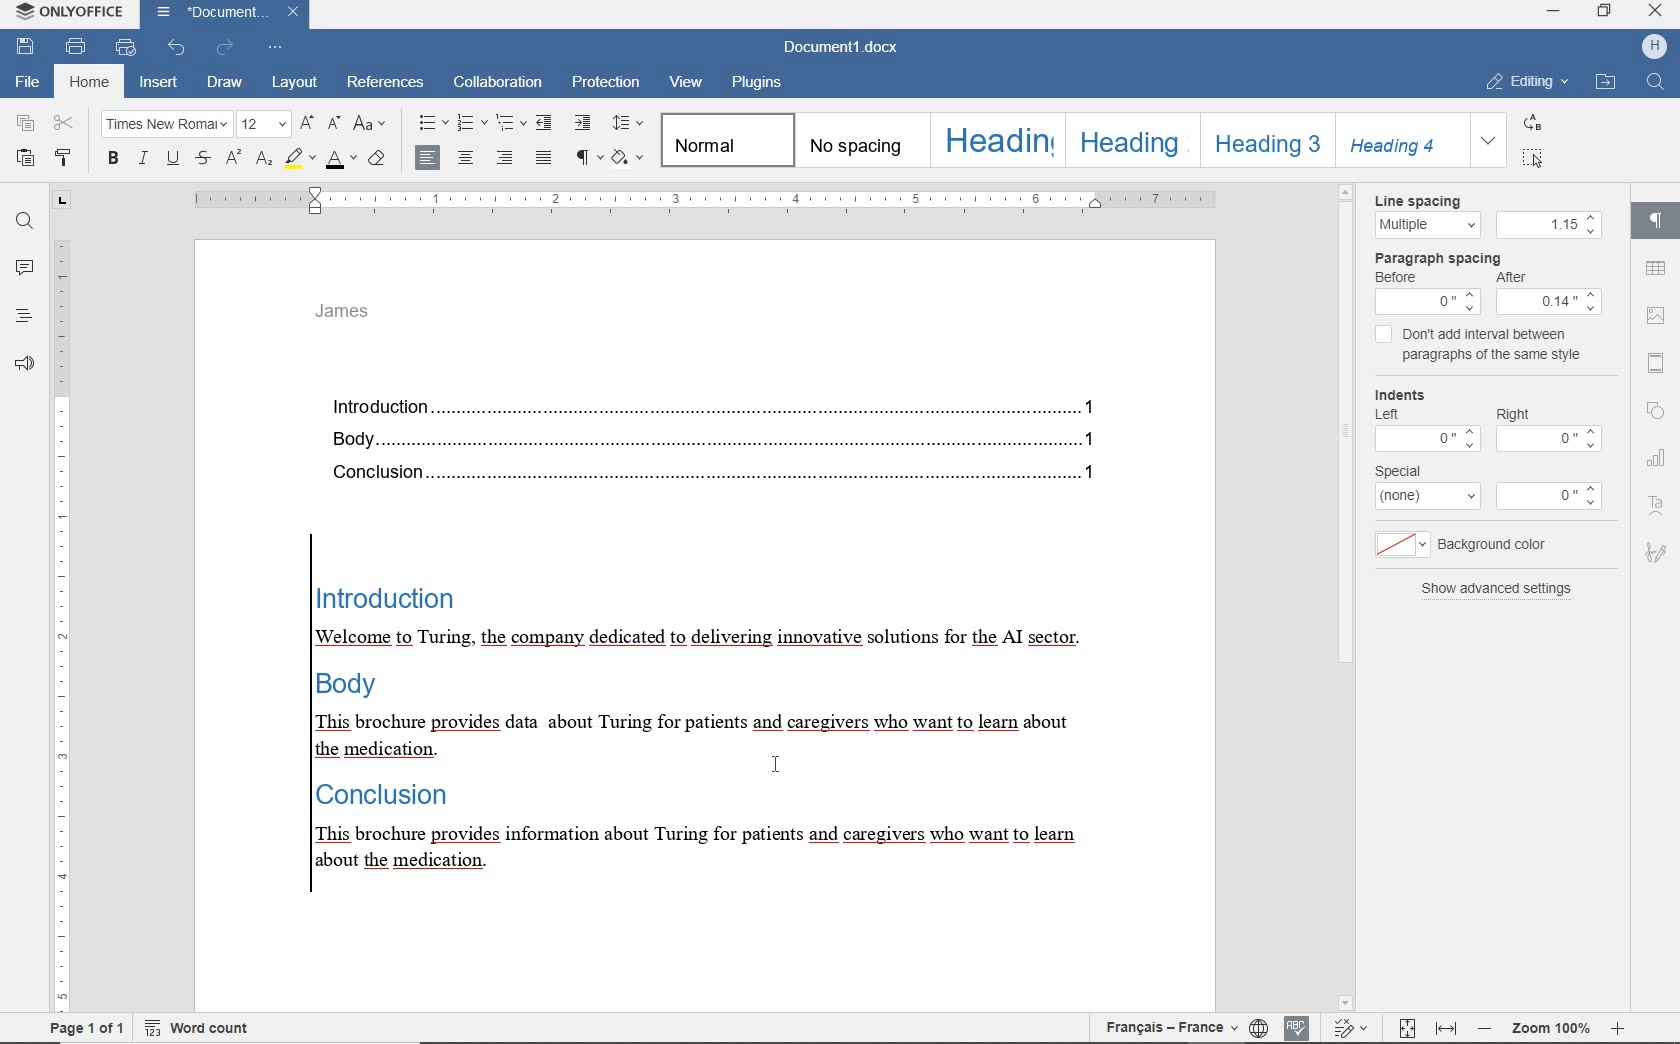 The width and height of the screenshot is (1680, 1044). What do you see at coordinates (1654, 82) in the screenshot?
I see `search` at bounding box center [1654, 82].